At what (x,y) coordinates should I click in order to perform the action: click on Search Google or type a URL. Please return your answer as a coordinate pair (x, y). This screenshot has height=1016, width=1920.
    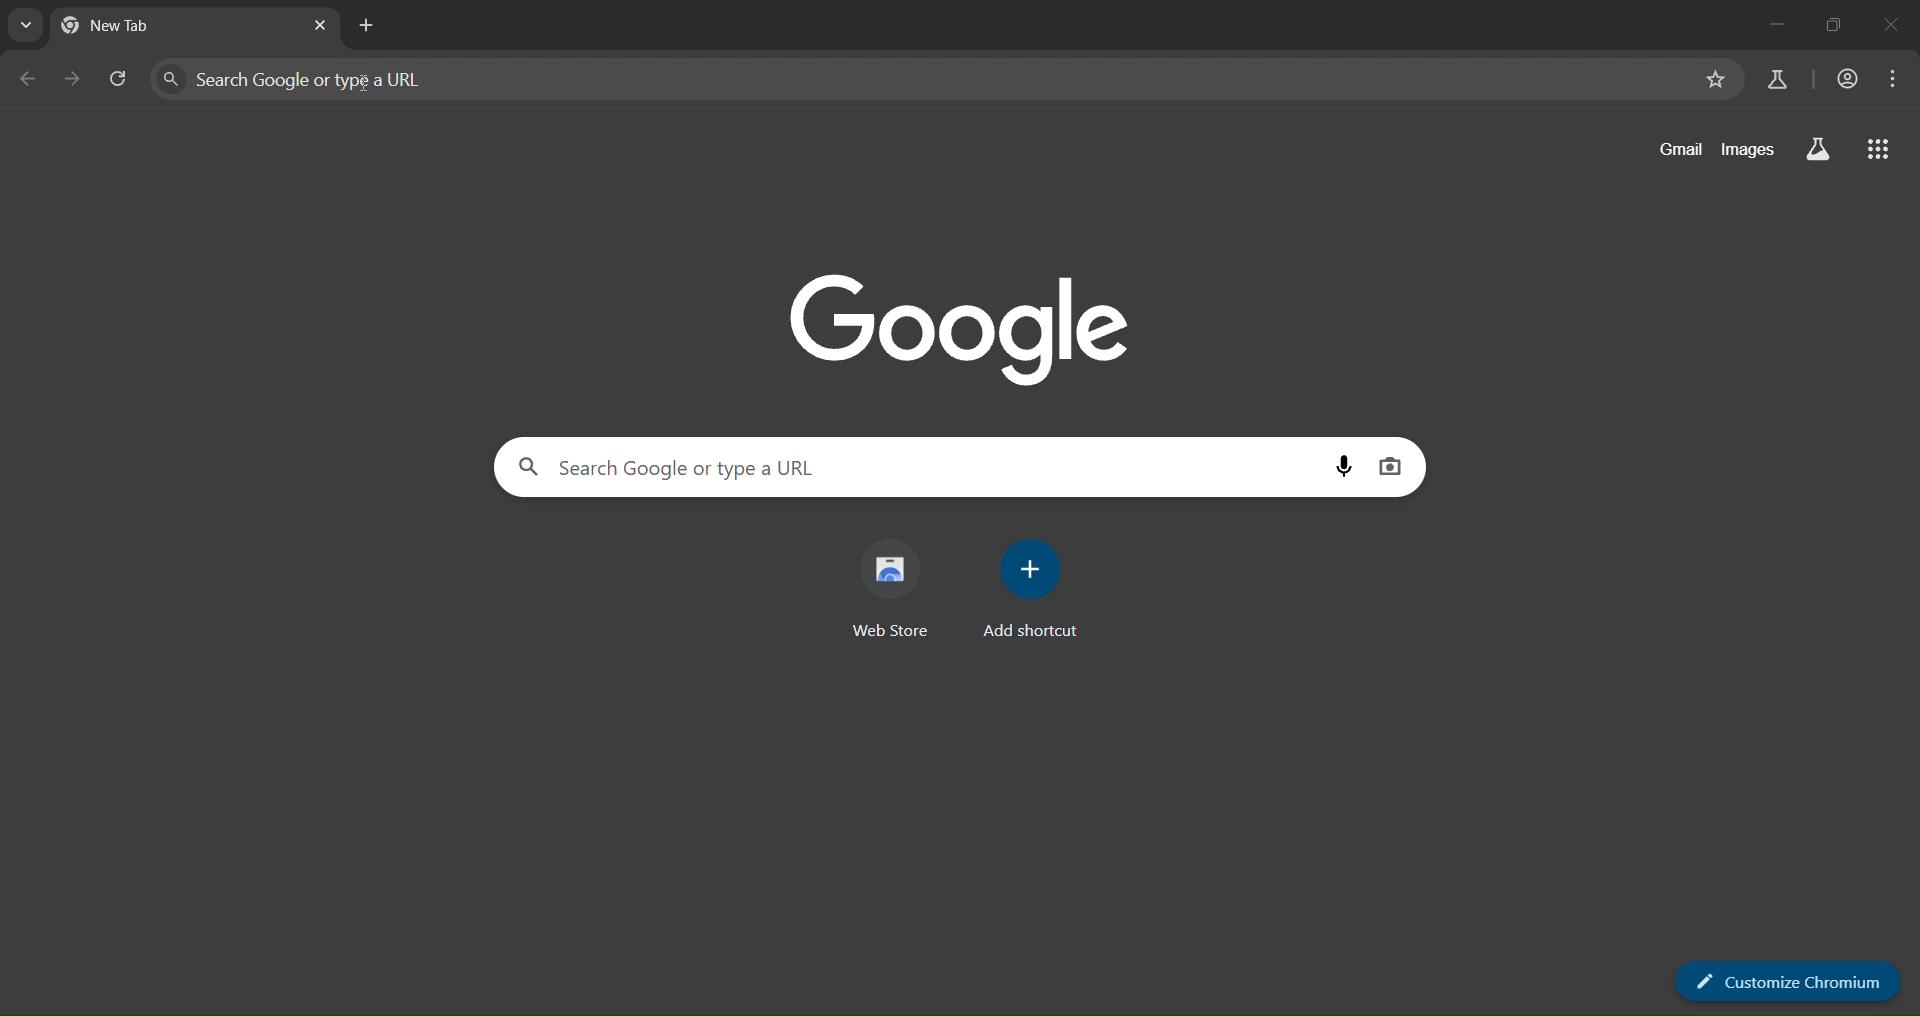
    Looking at the image, I should click on (913, 467).